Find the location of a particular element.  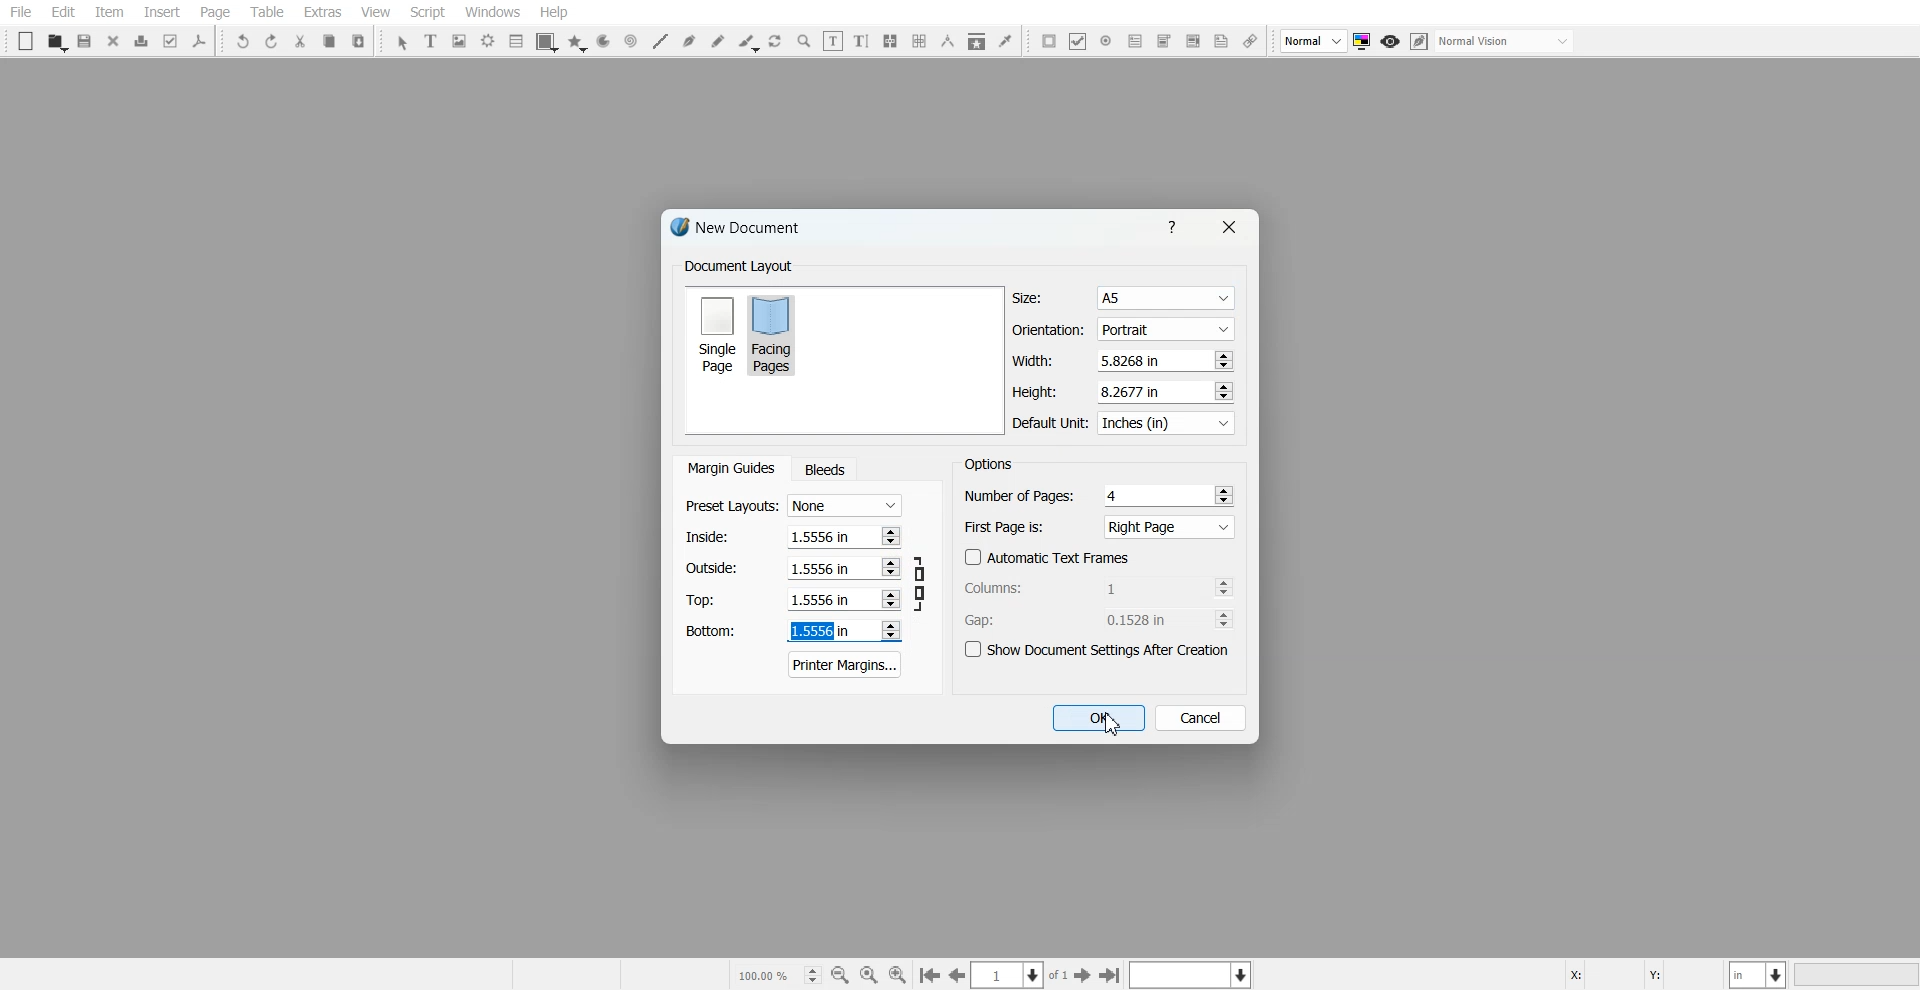

Item is located at coordinates (109, 13).